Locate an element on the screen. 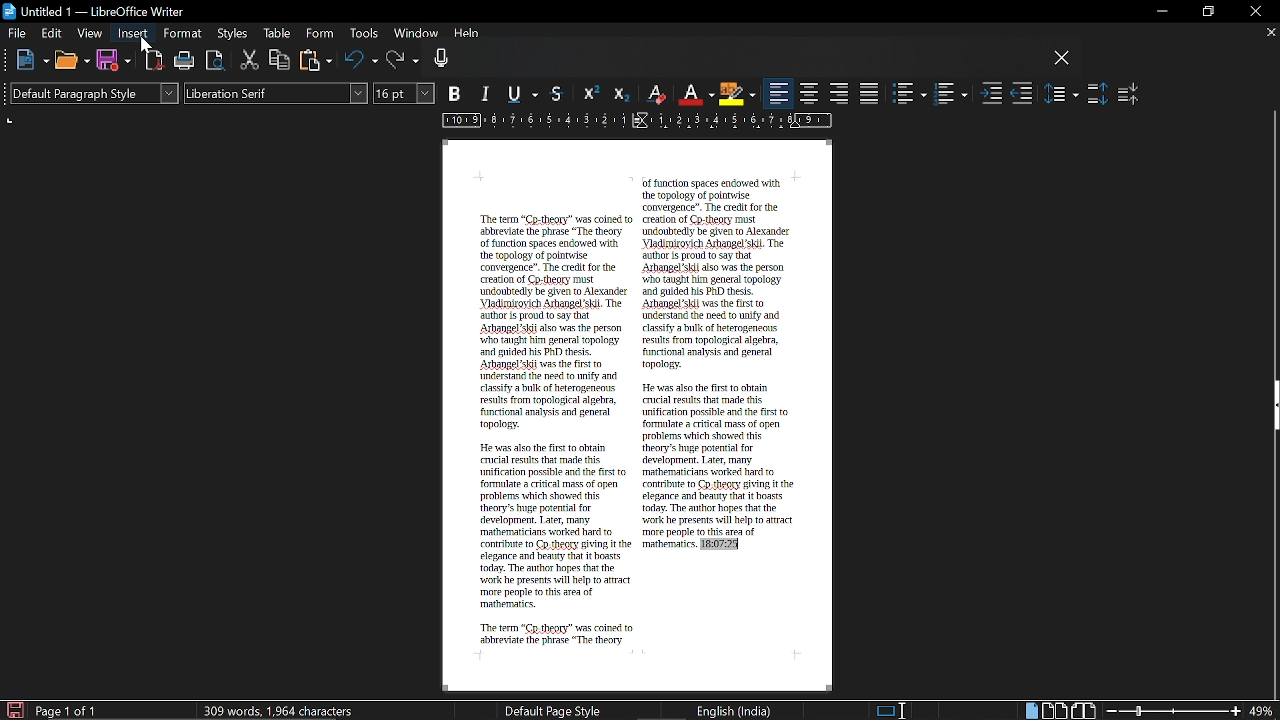 The width and height of the screenshot is (1280, 720). Single page view is located at coordinates (1030, 711).